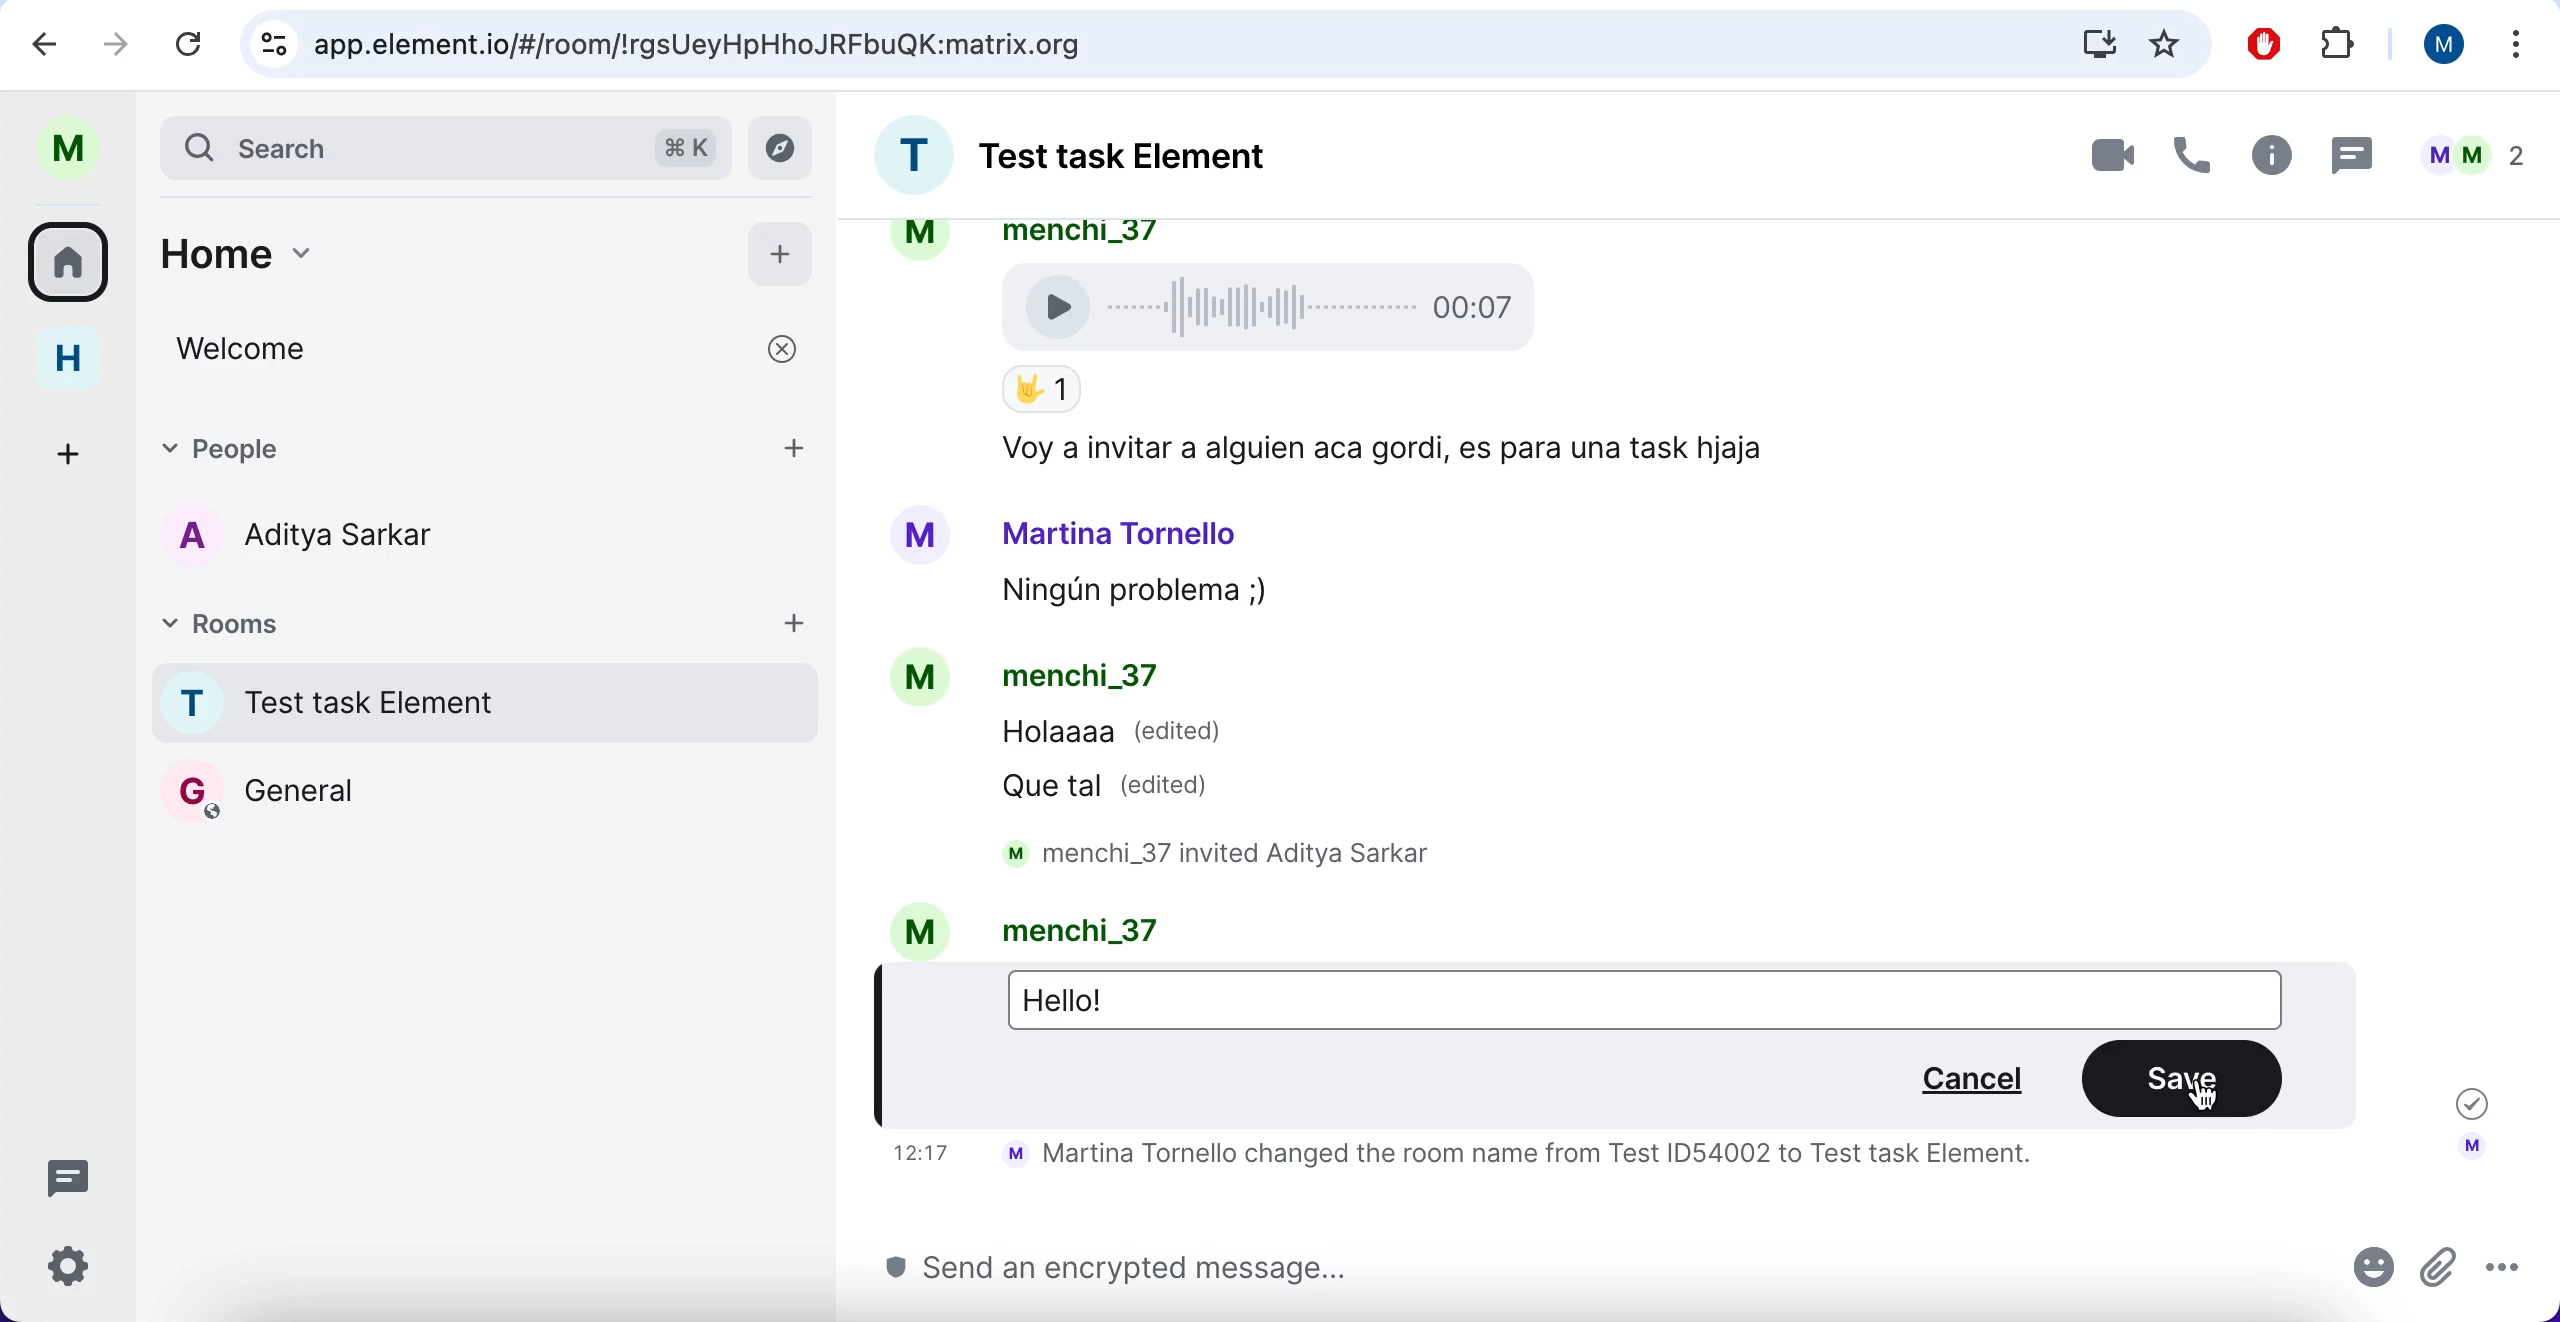  Describe the element at coordinates (1696, 585) in the screenshot. I see `chat` at that location.